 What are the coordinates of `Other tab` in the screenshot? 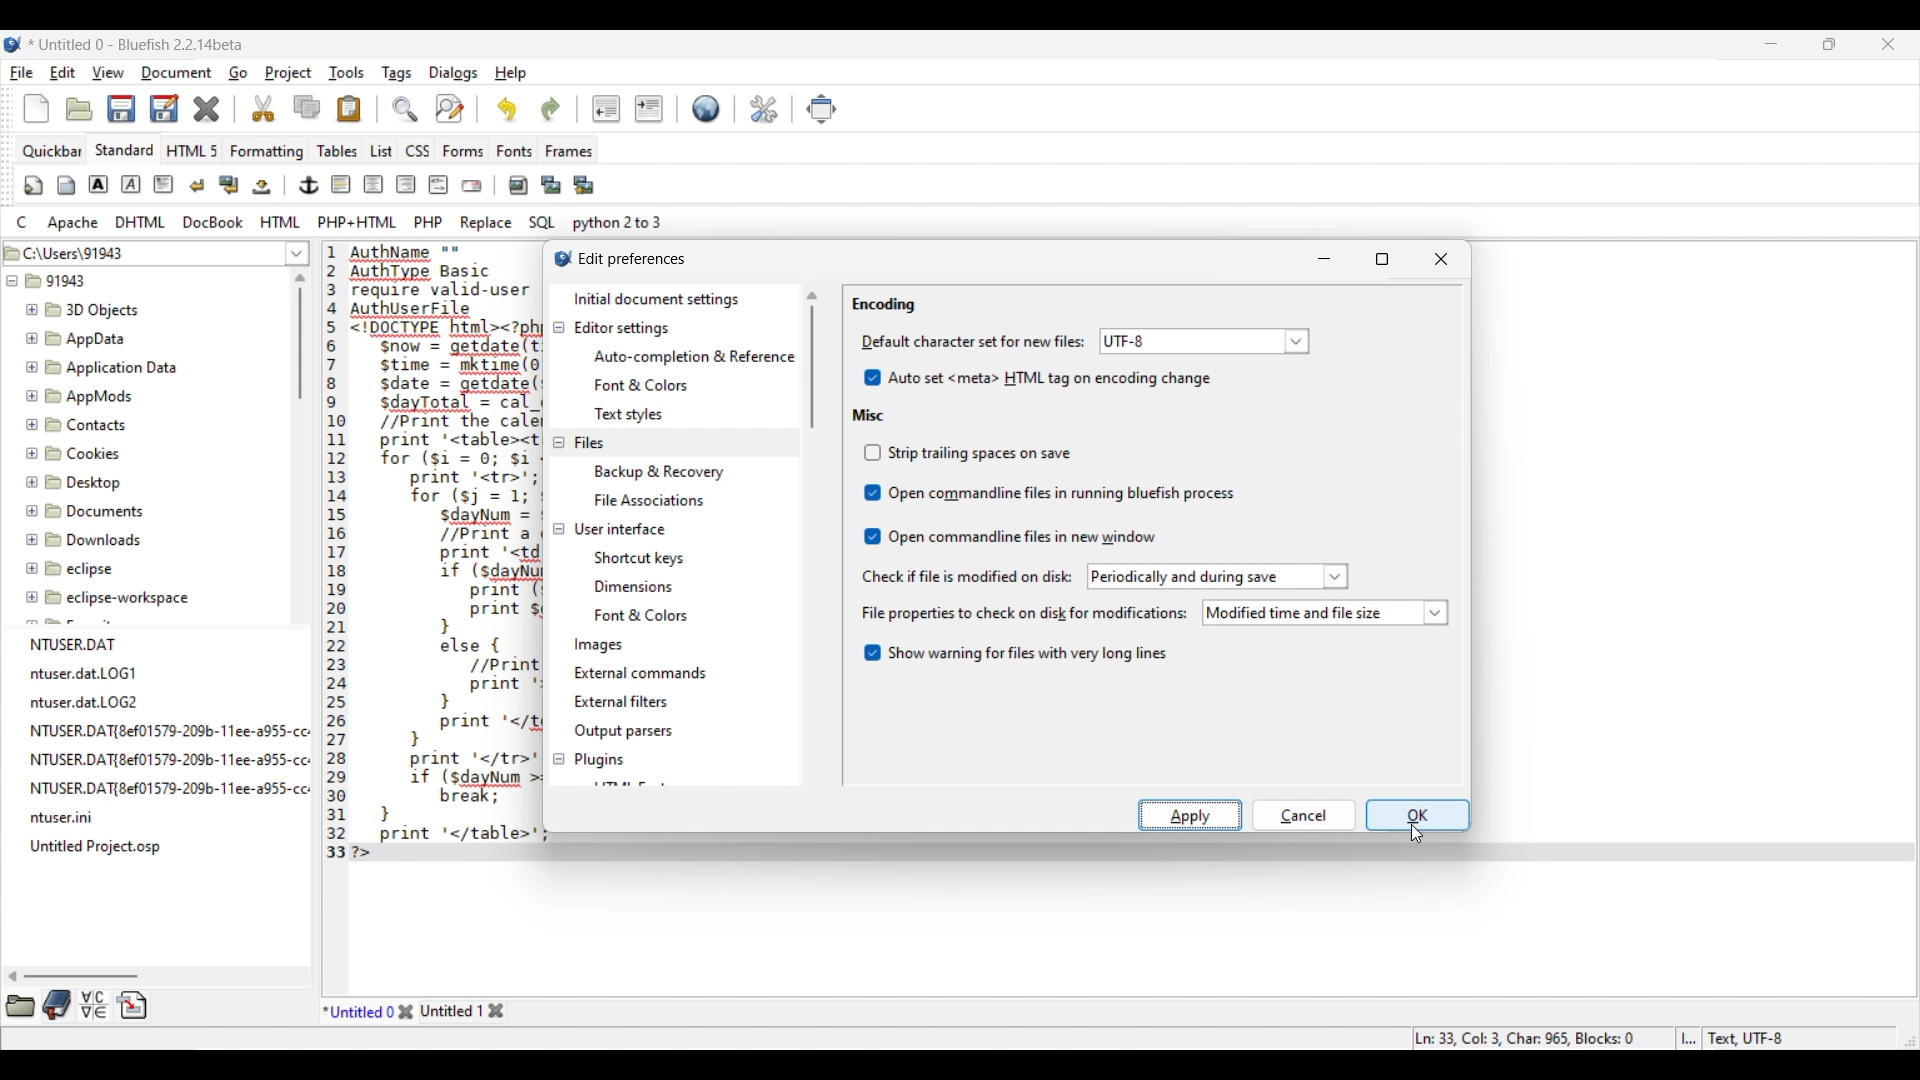 It's located at (462, 1010).